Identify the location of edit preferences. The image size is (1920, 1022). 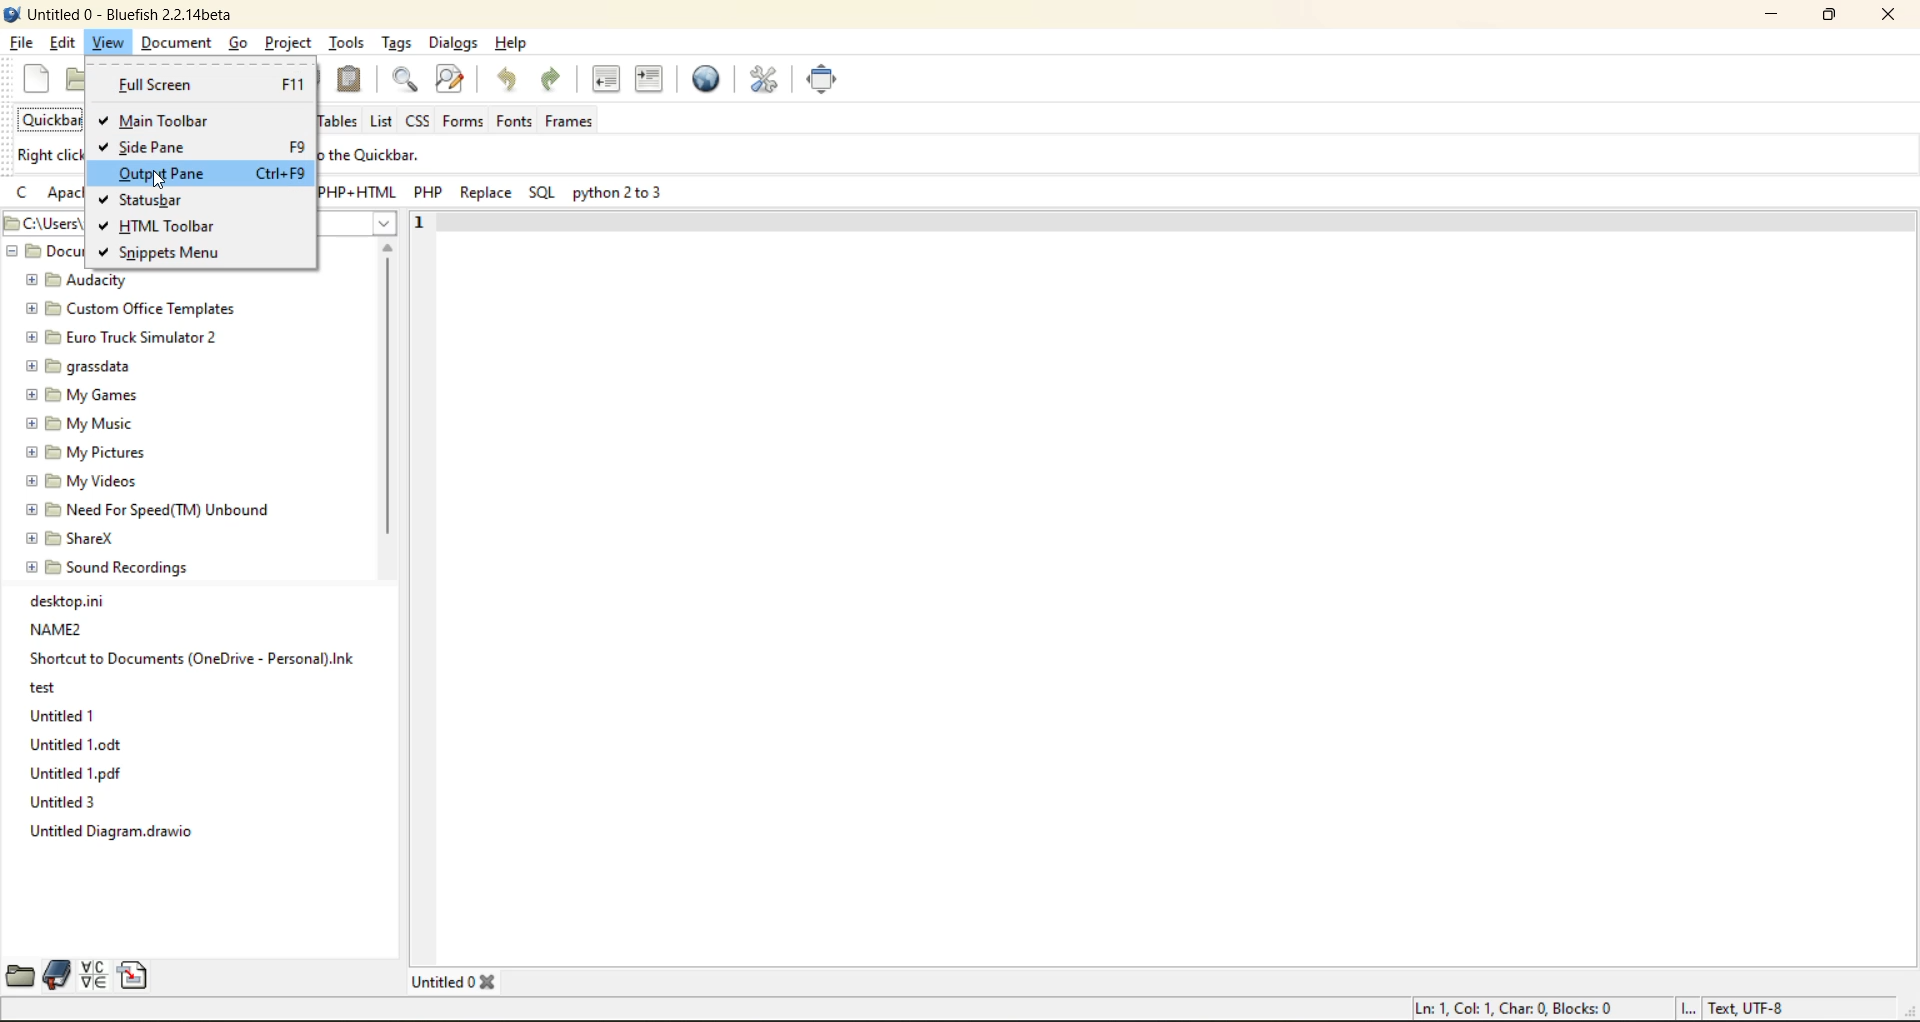
(766, 81).